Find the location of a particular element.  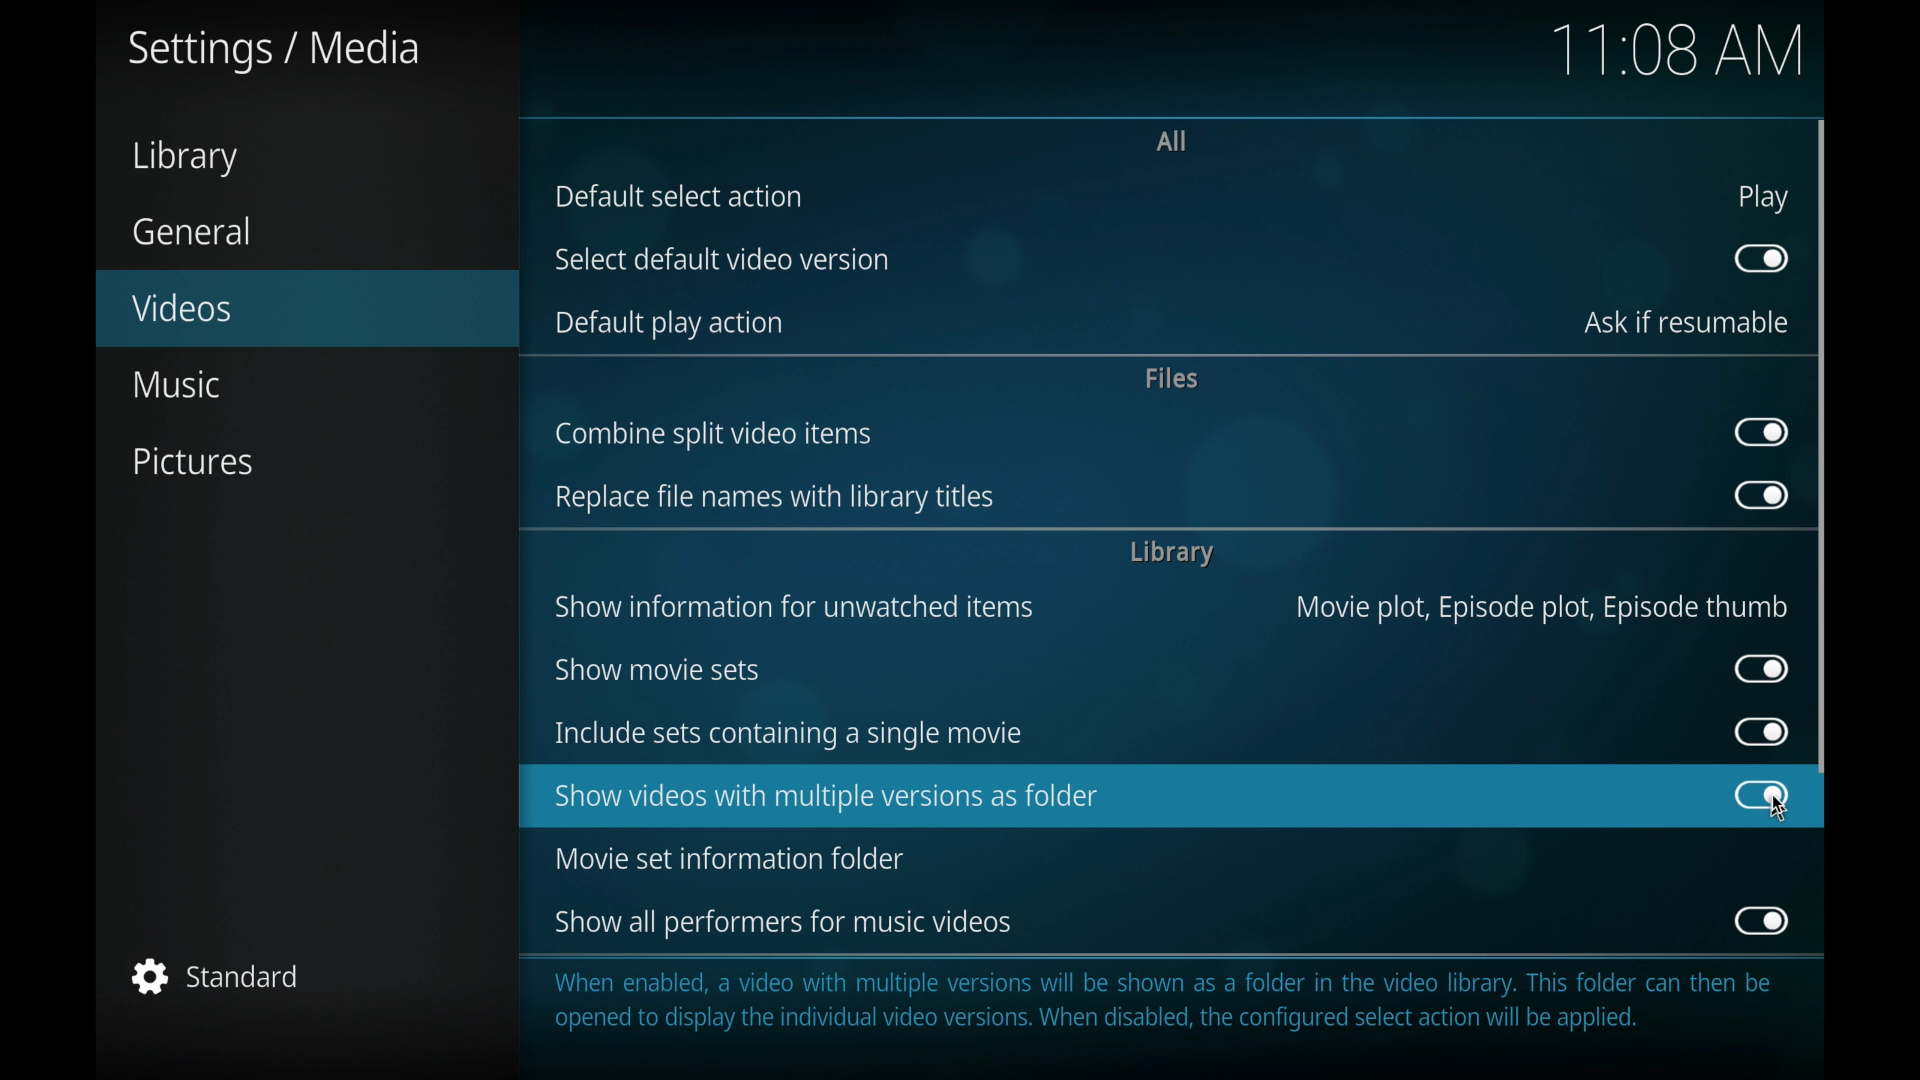

all is located at coordinates (1174, 140).